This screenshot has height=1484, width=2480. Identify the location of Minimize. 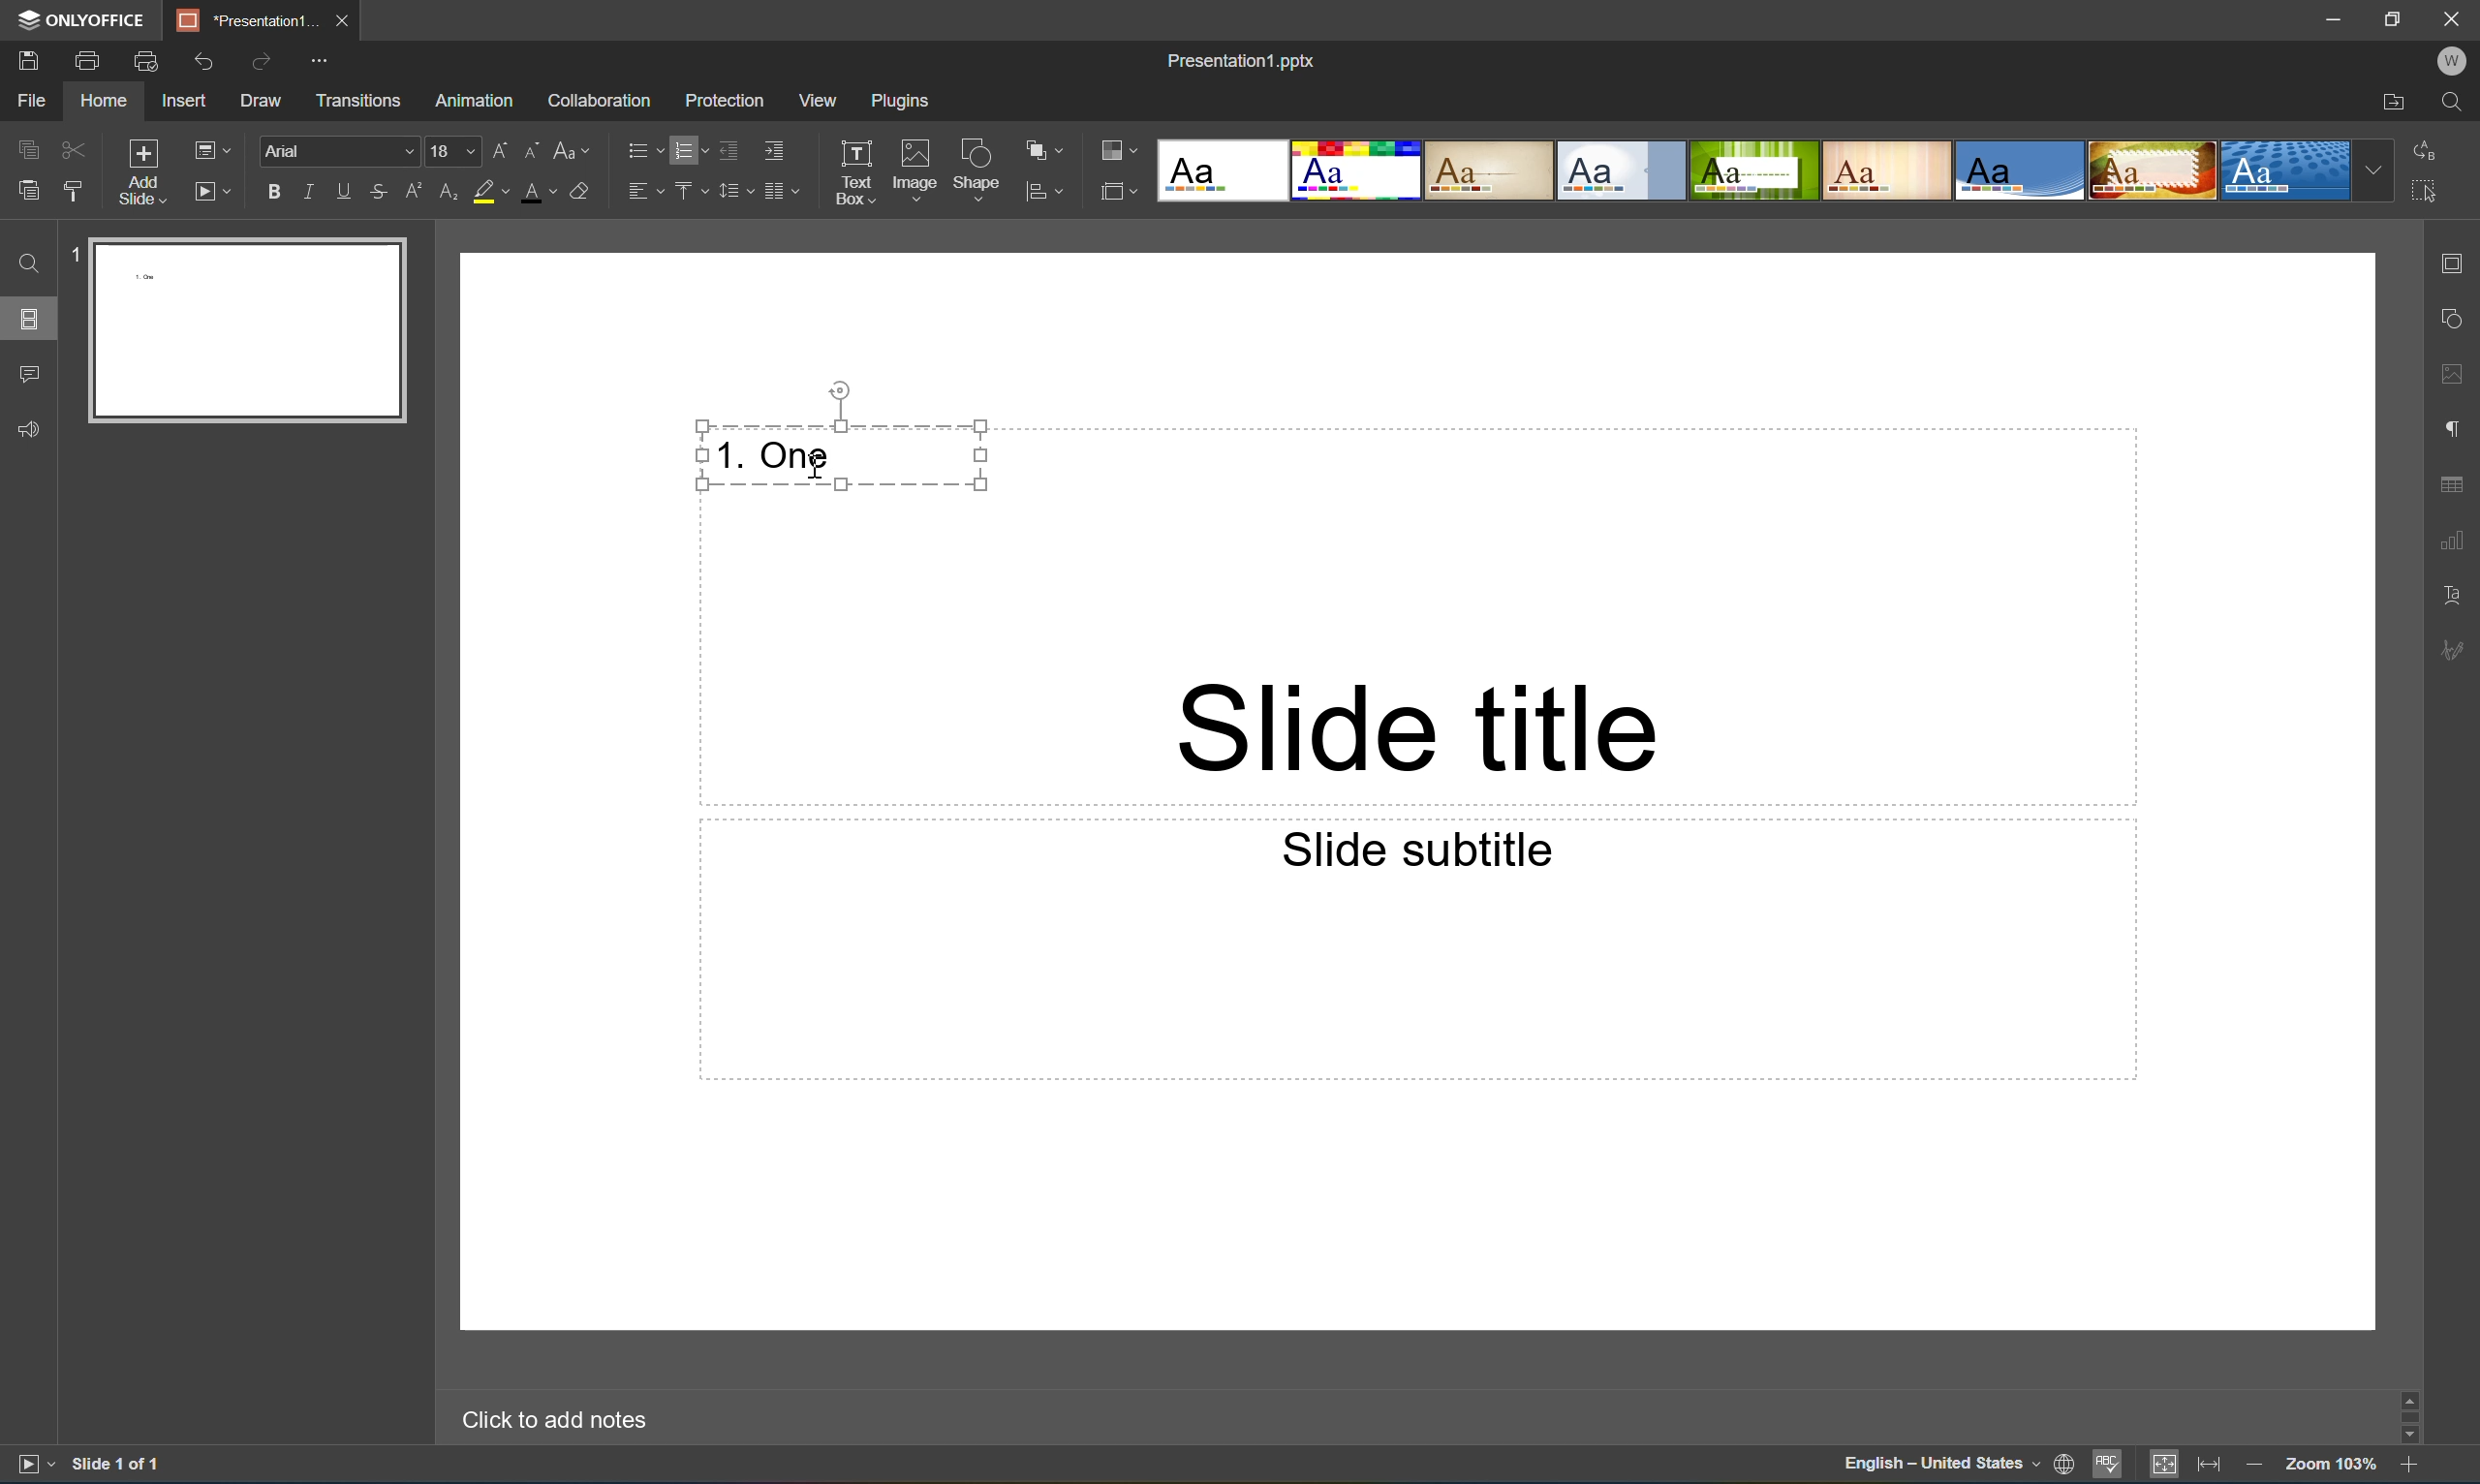
(2334, 18).